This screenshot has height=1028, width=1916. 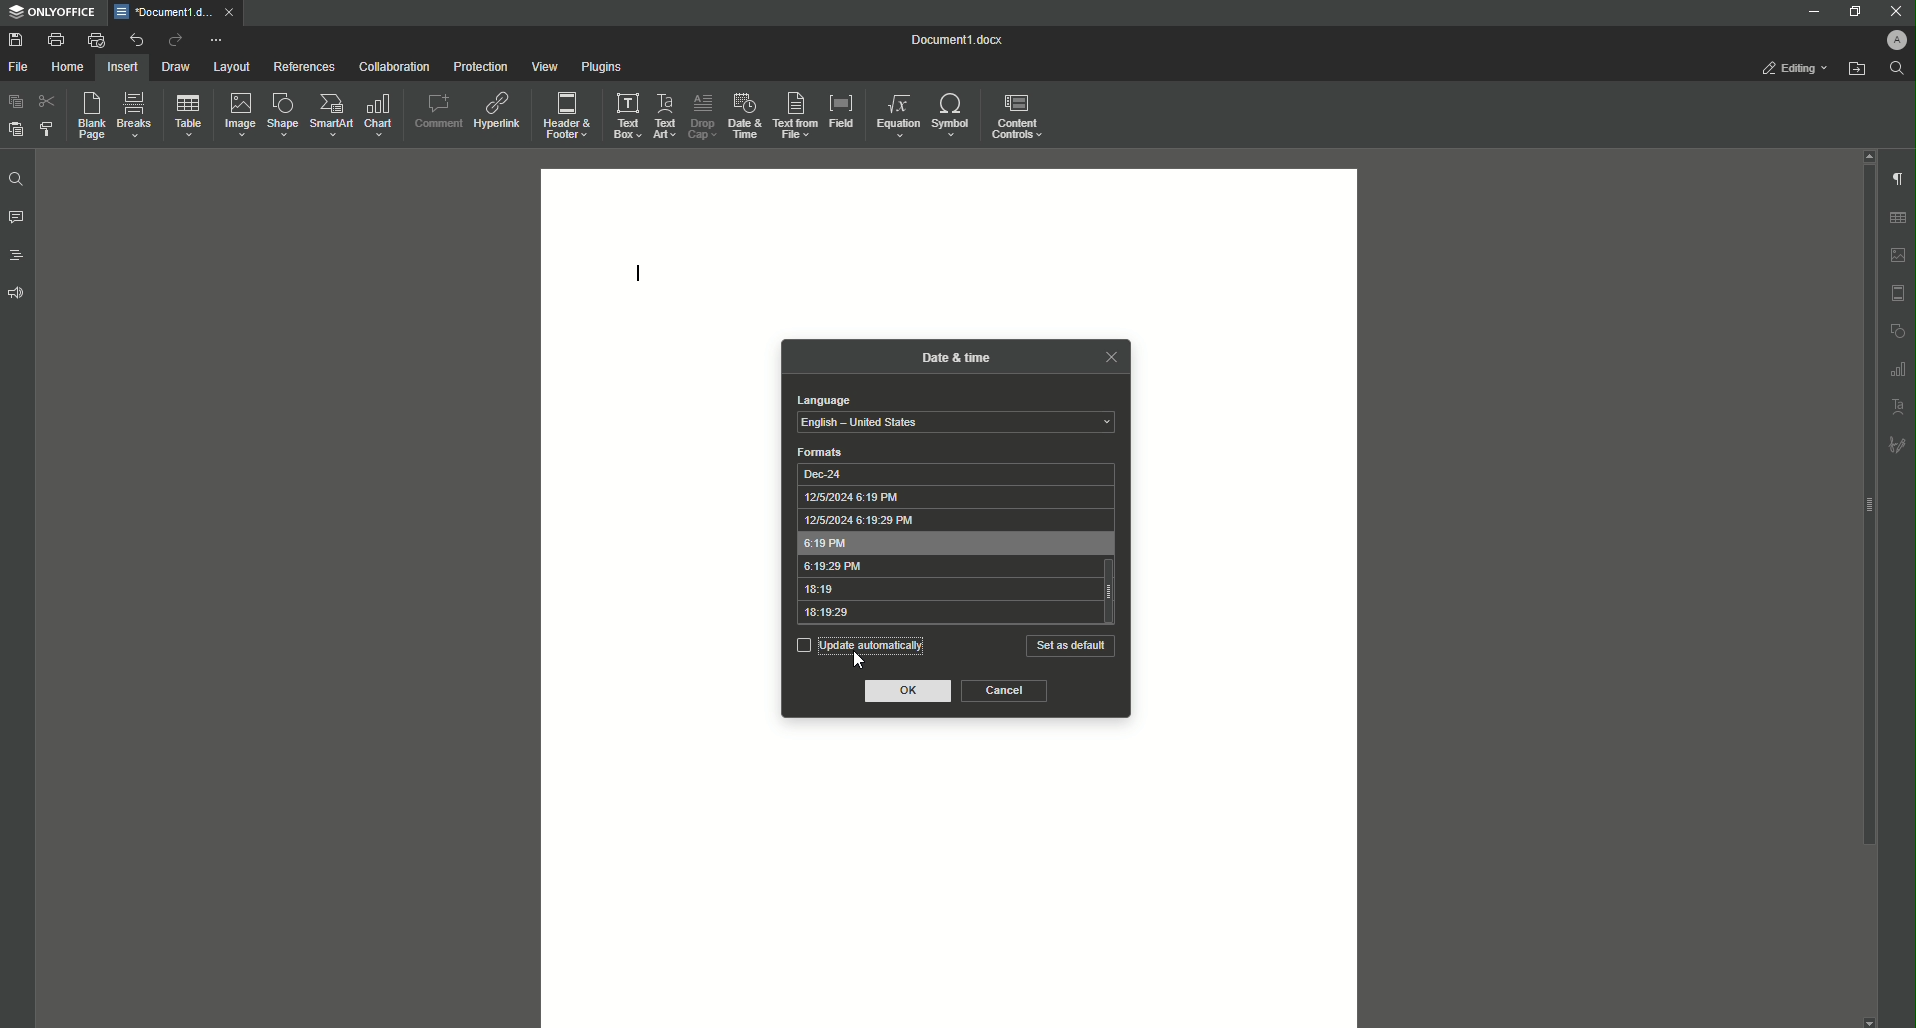 What do you see at coordinates (162, 12) in the screenshot?
I see `*Document1.docx` at bounding box center [162, 12].